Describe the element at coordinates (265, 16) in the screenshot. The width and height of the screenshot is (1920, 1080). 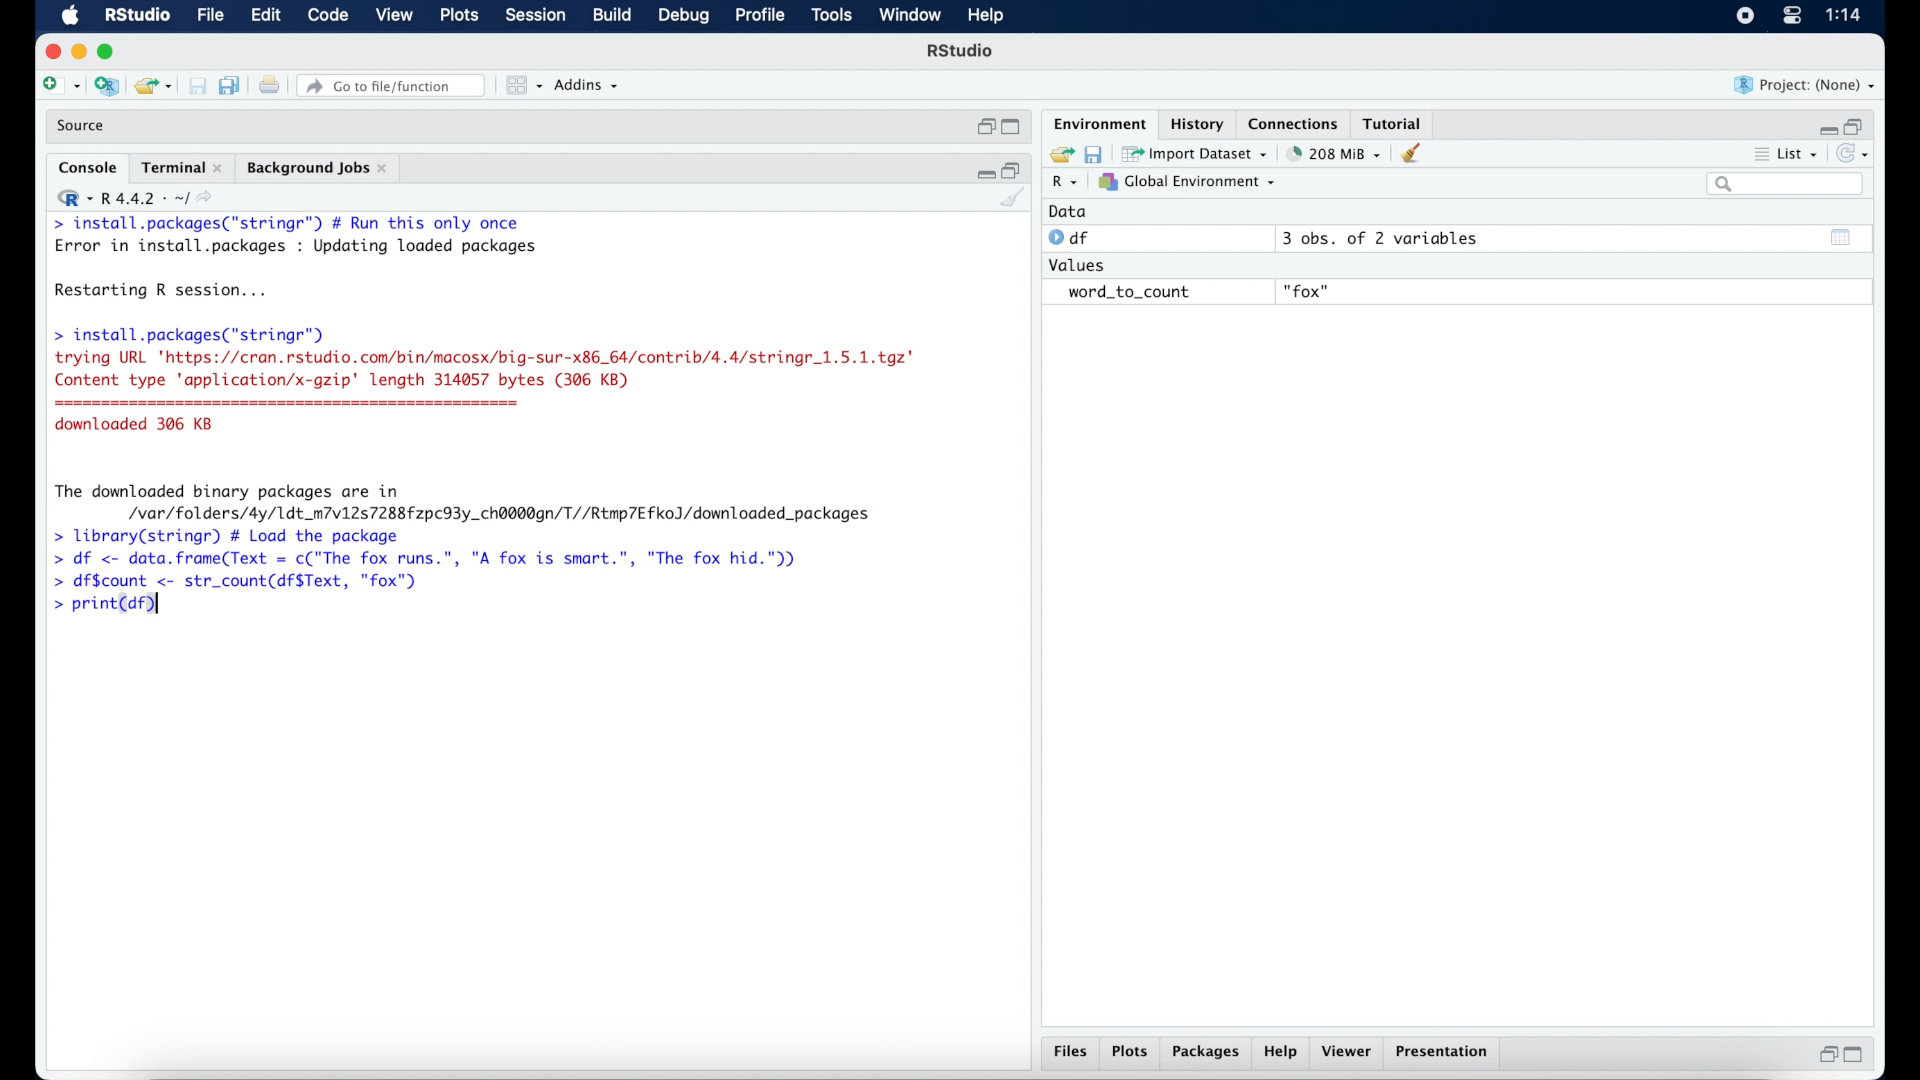
I see `edit` at that location.